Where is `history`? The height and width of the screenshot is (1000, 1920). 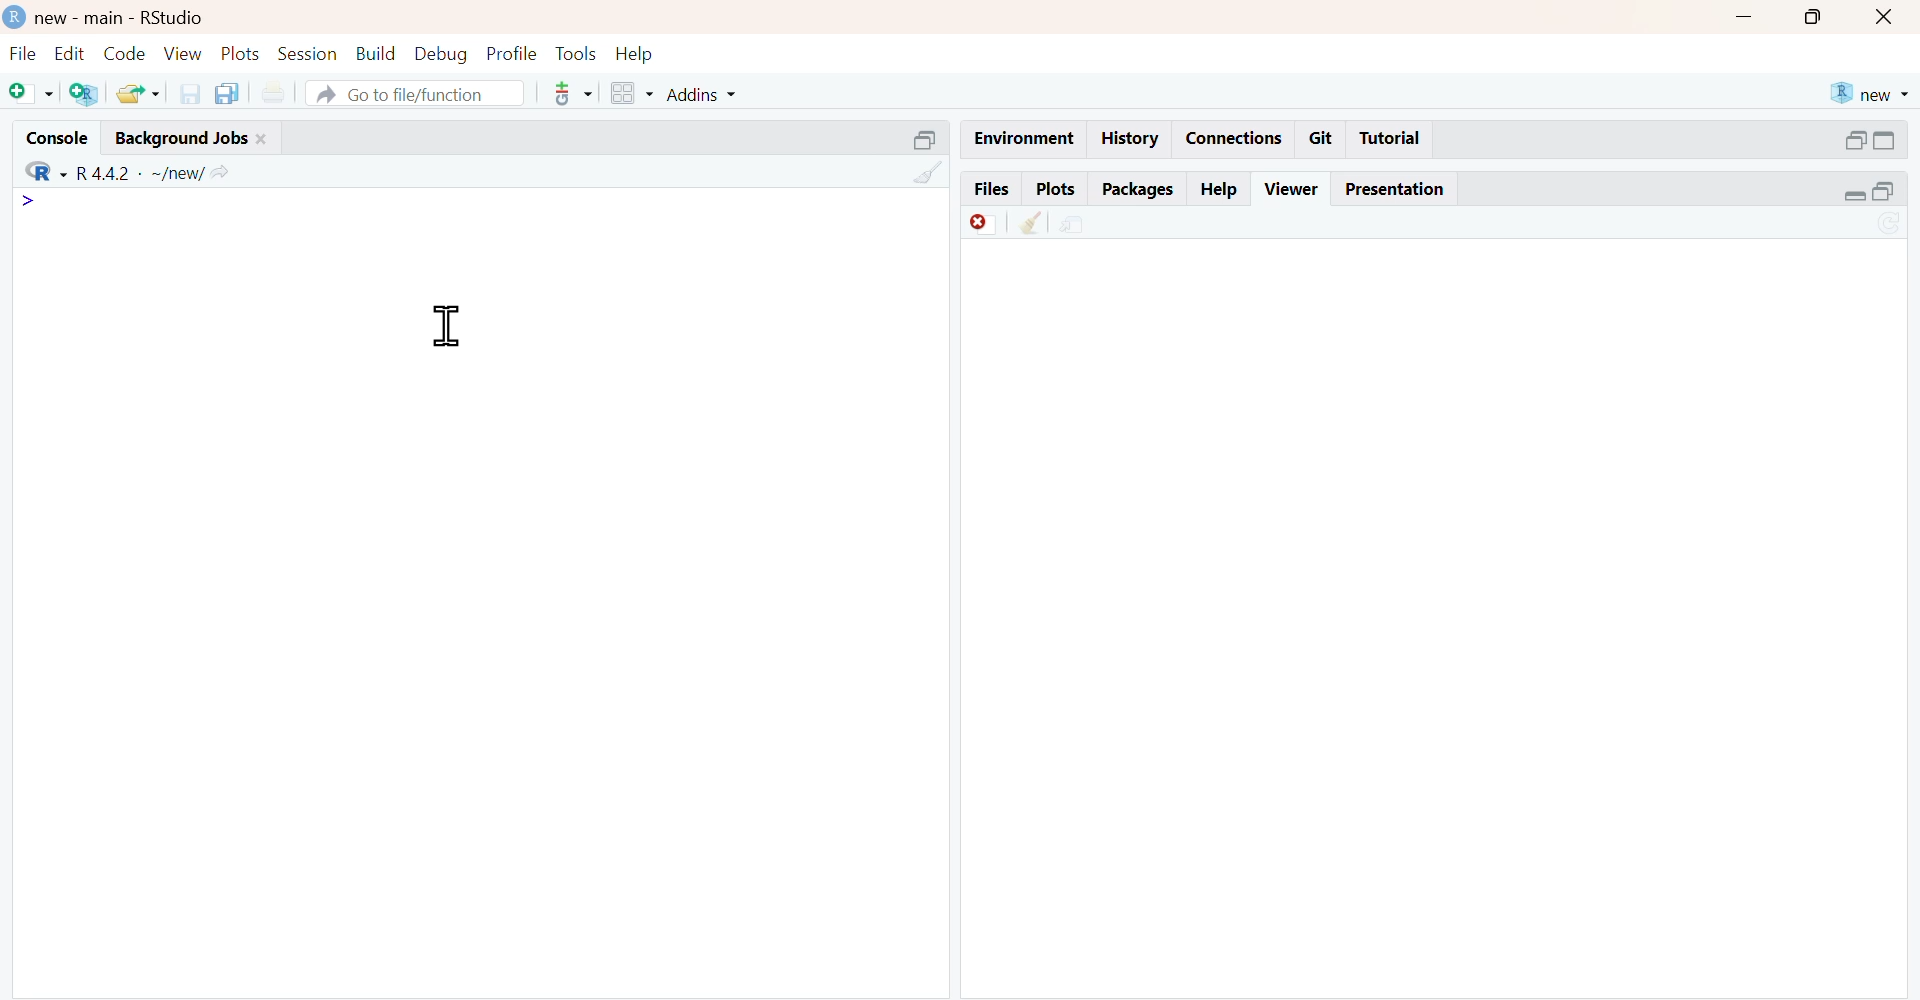 history is located at coordinates (1132, 137).